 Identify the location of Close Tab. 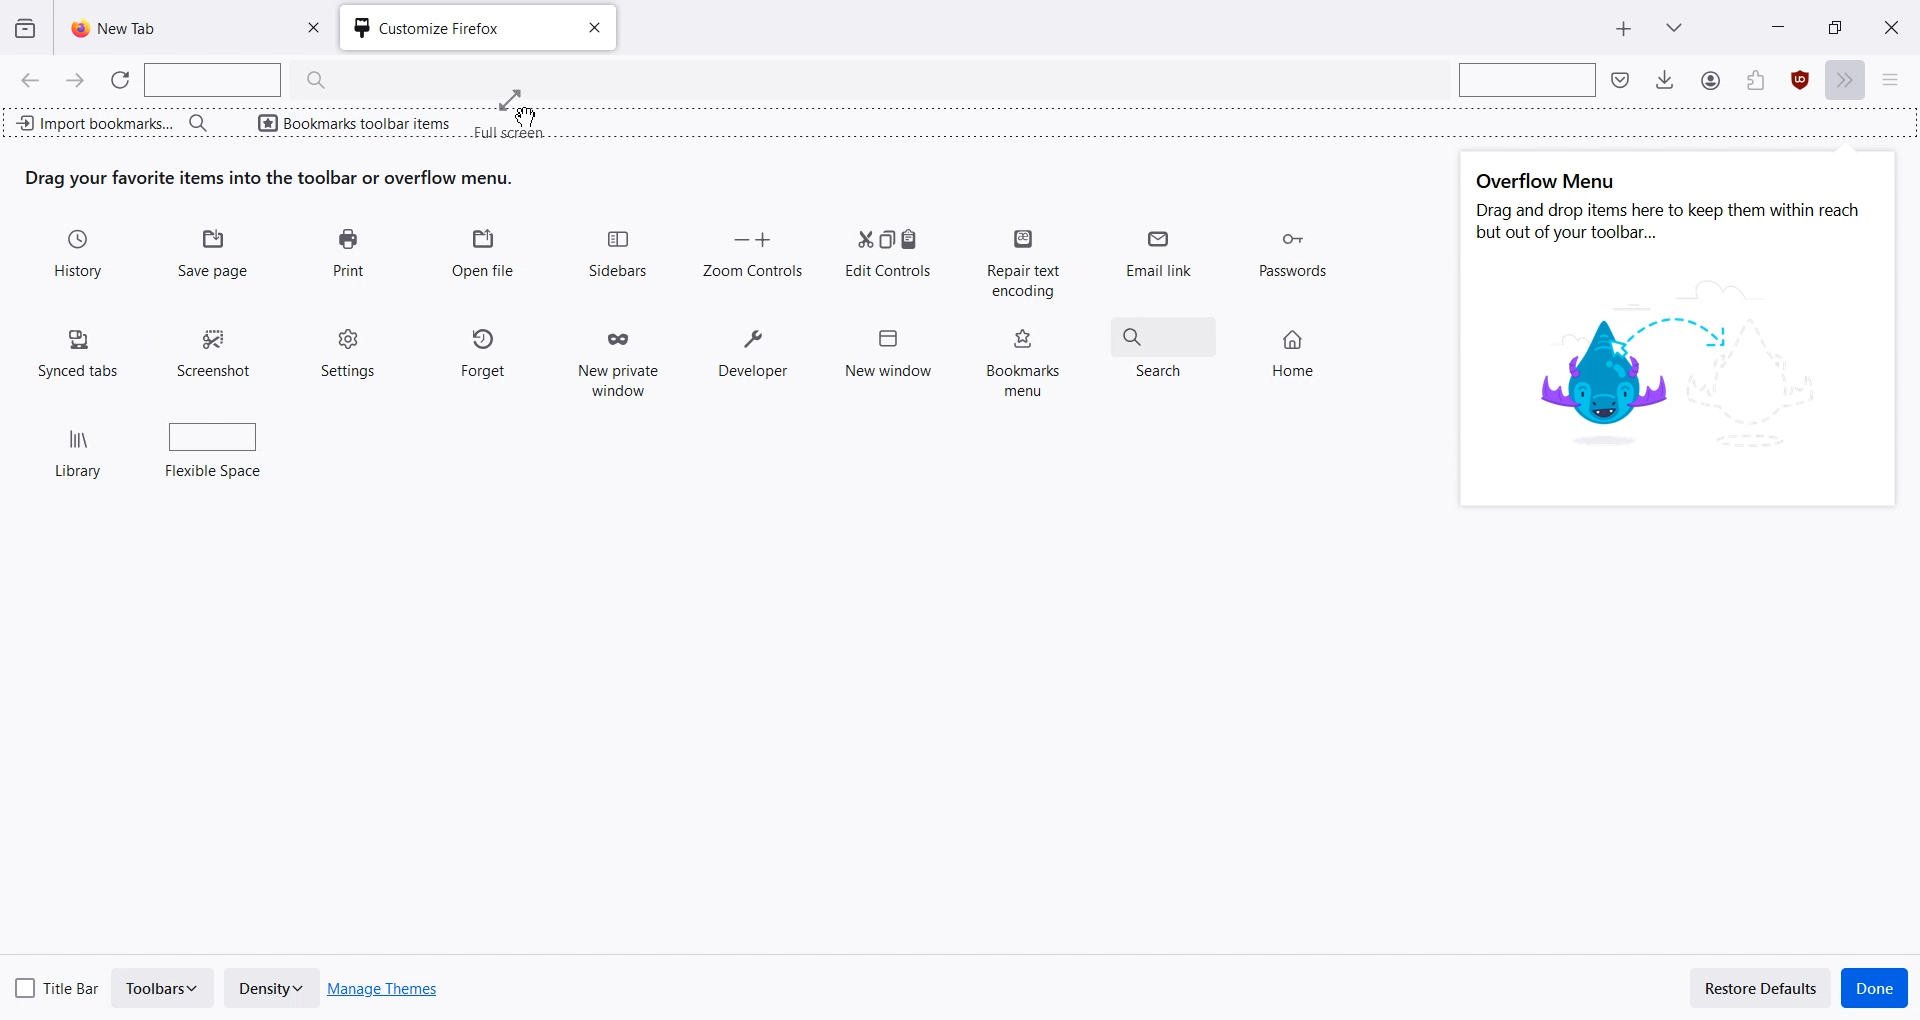
(319, 28).